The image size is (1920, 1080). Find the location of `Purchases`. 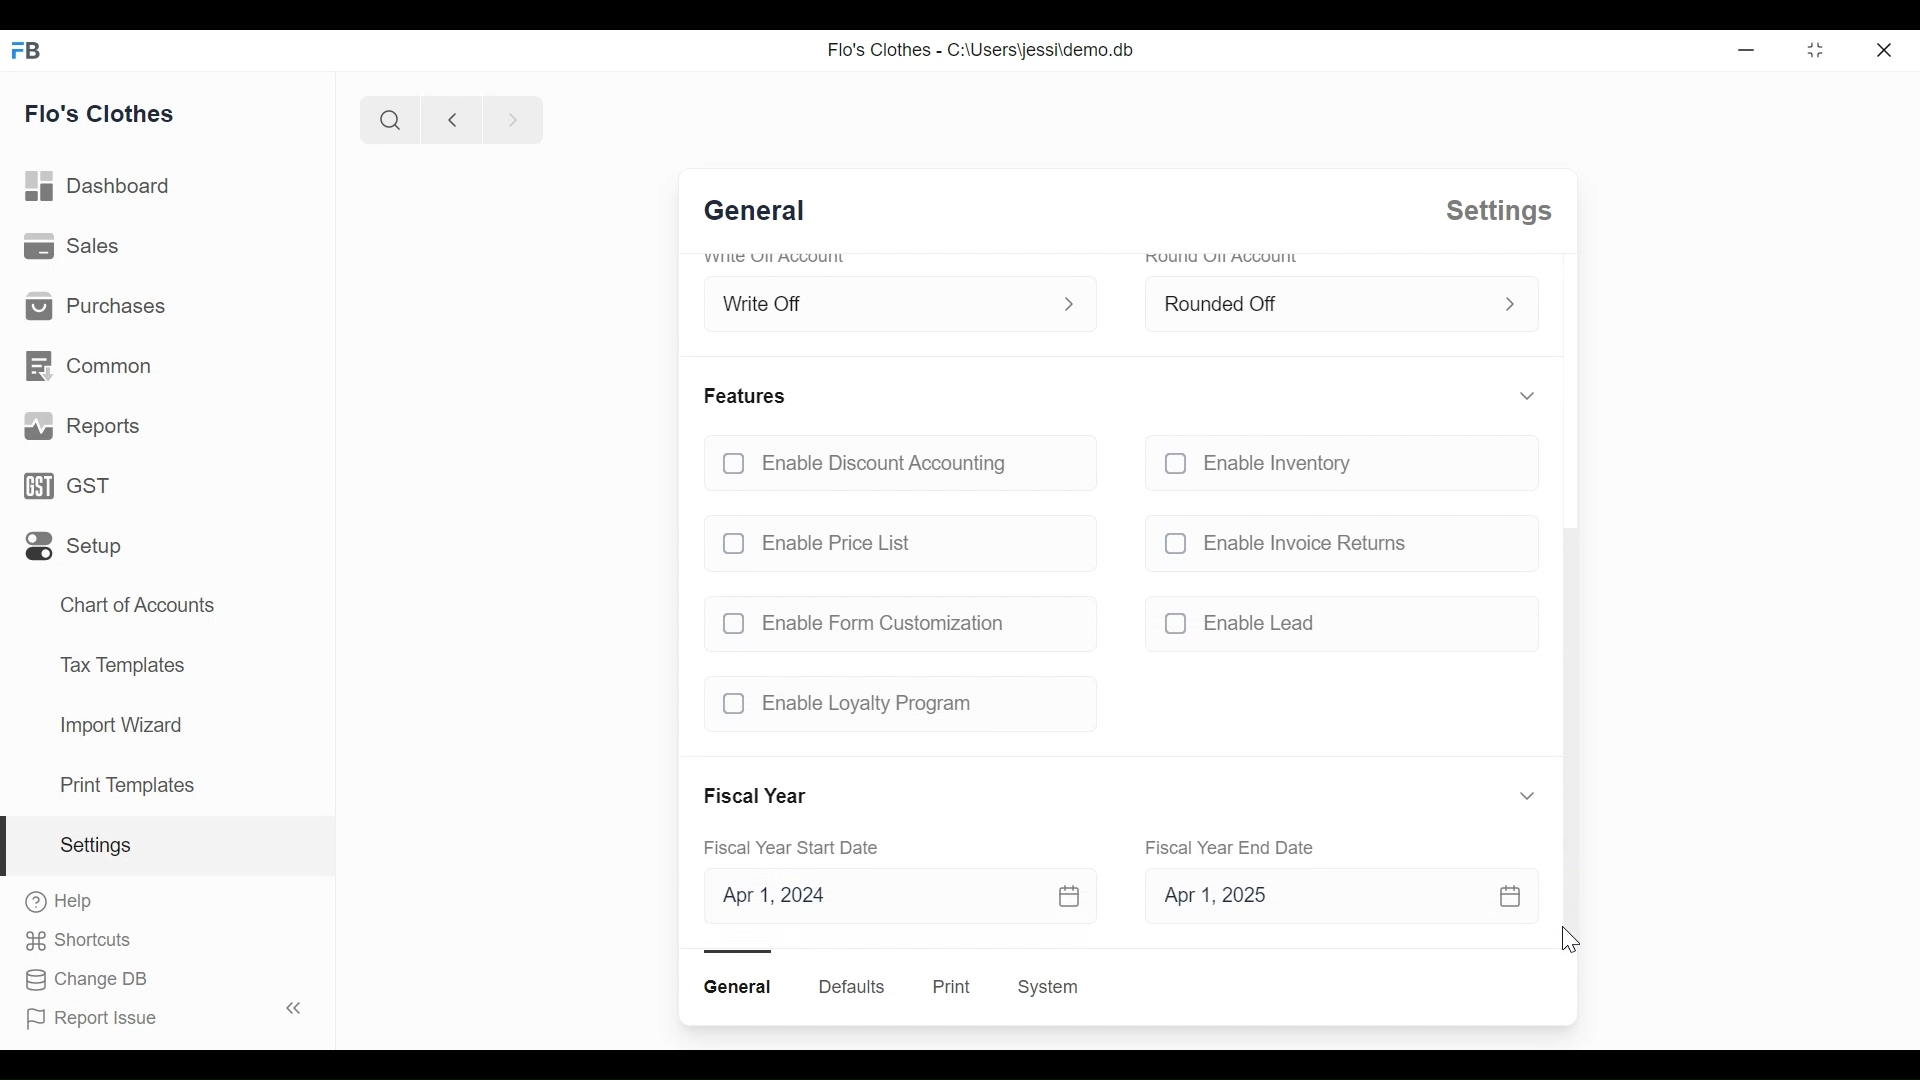

Purchases is located at coordinates (93, 307).